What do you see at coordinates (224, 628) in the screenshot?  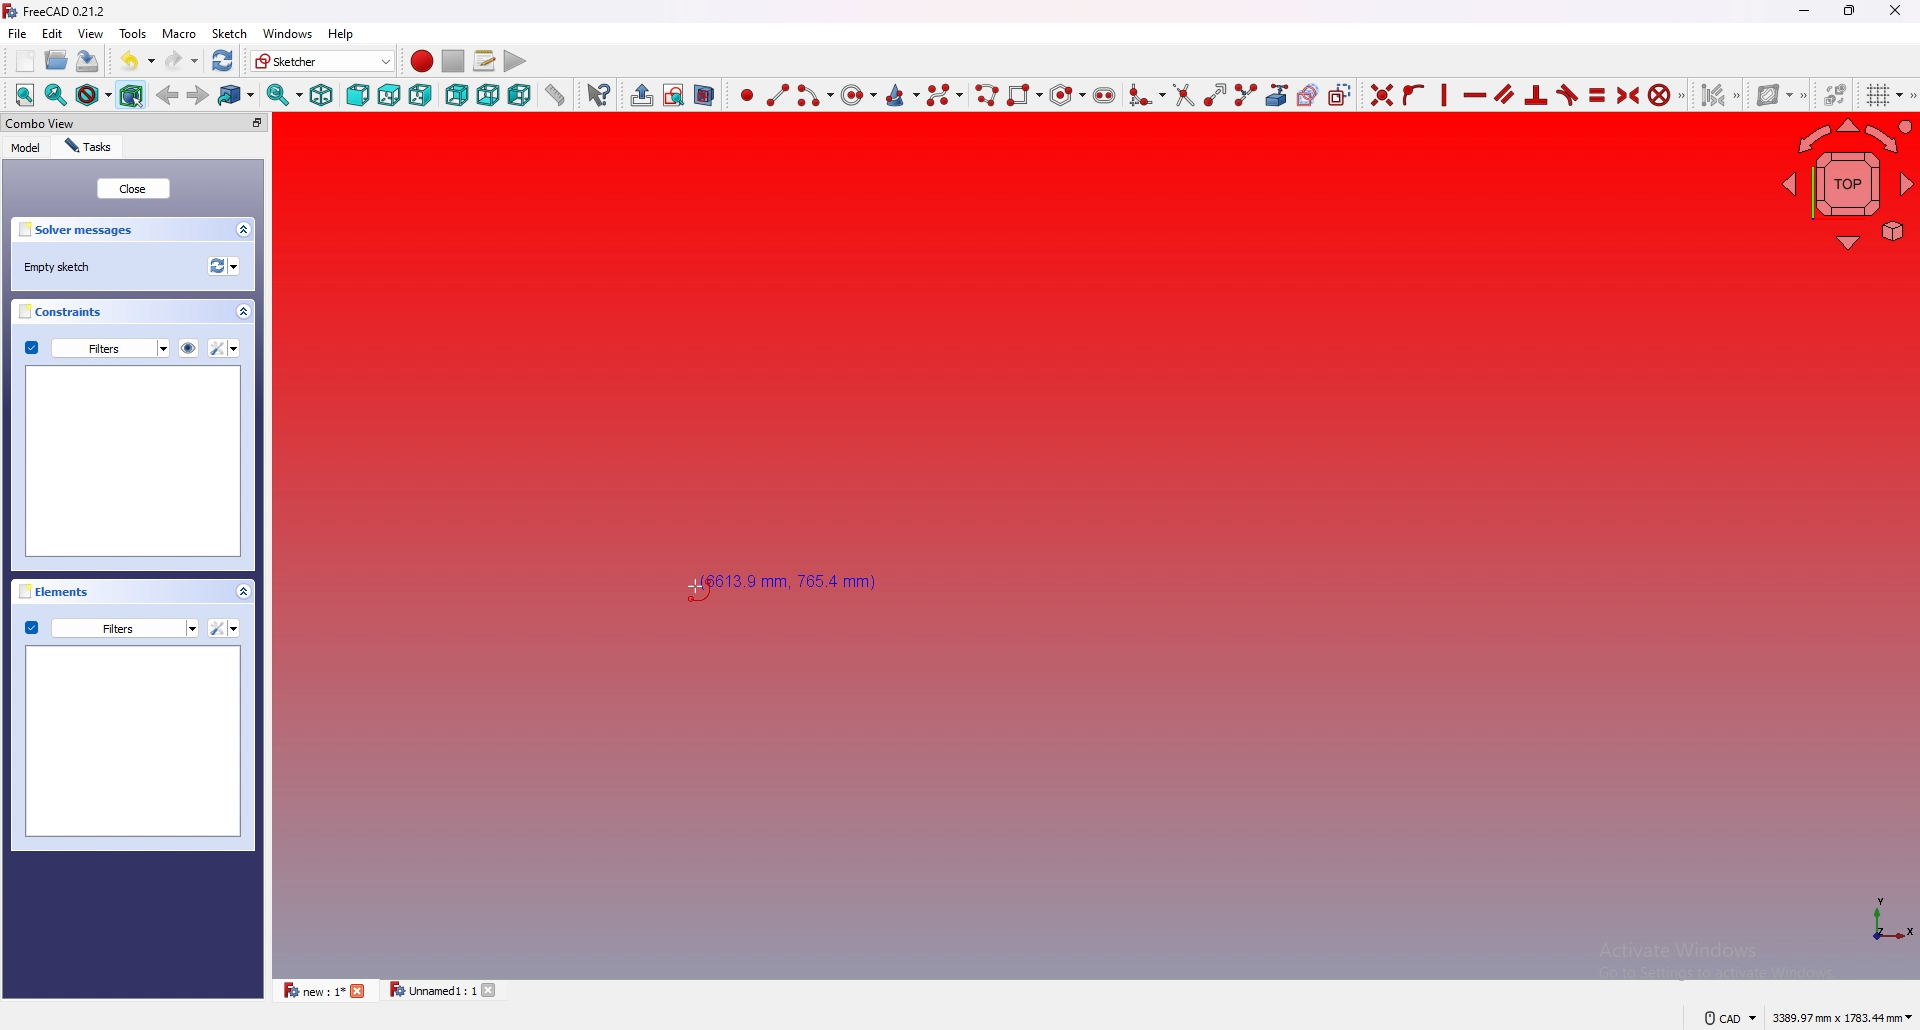 I see `settings` at bounding box center [224, 628].